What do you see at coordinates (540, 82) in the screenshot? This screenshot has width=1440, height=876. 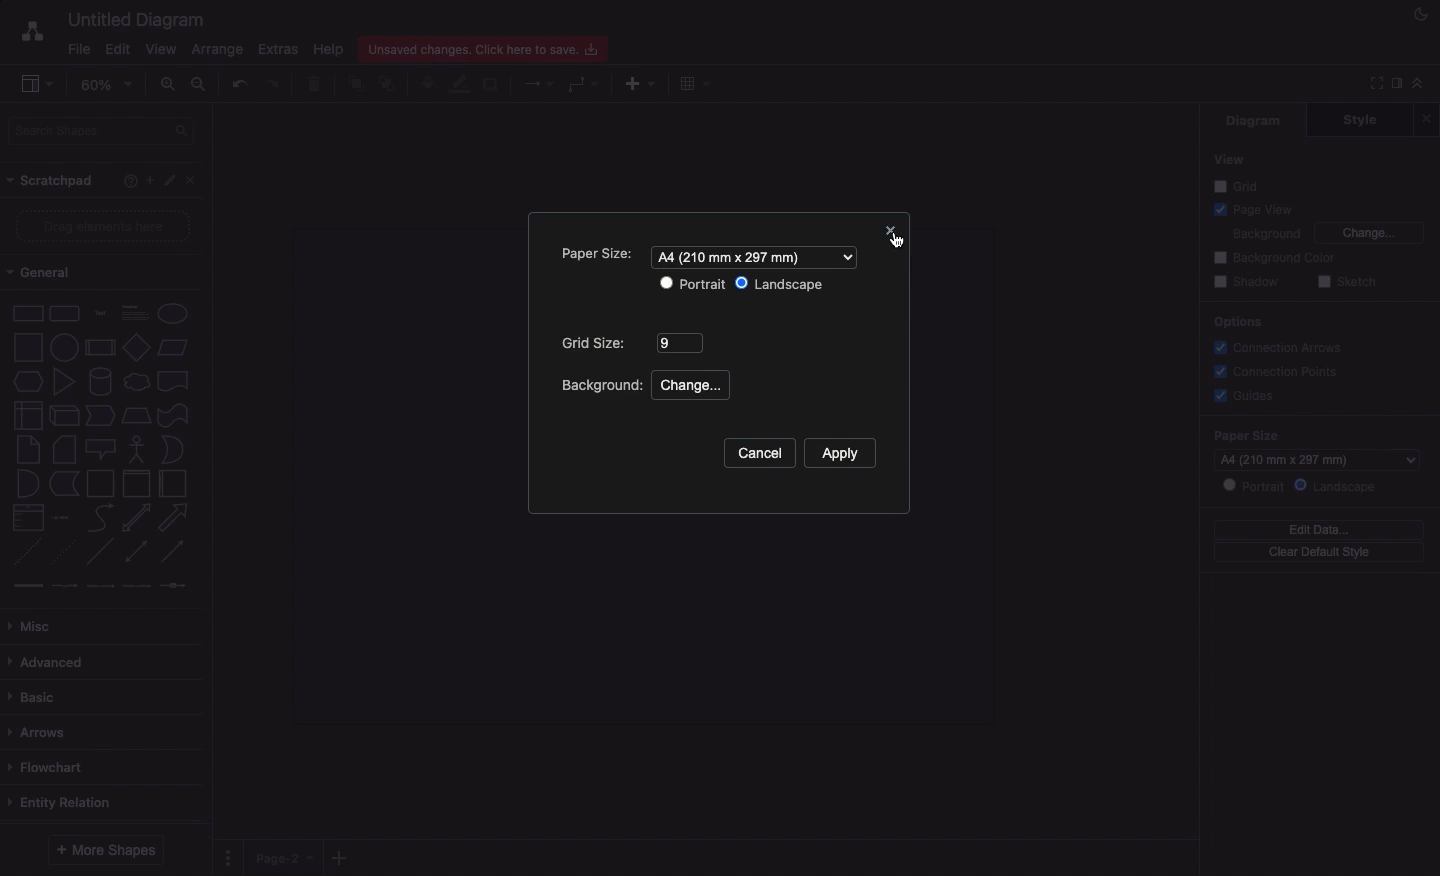 I see `Arrows` at bounding box center [540, 82].